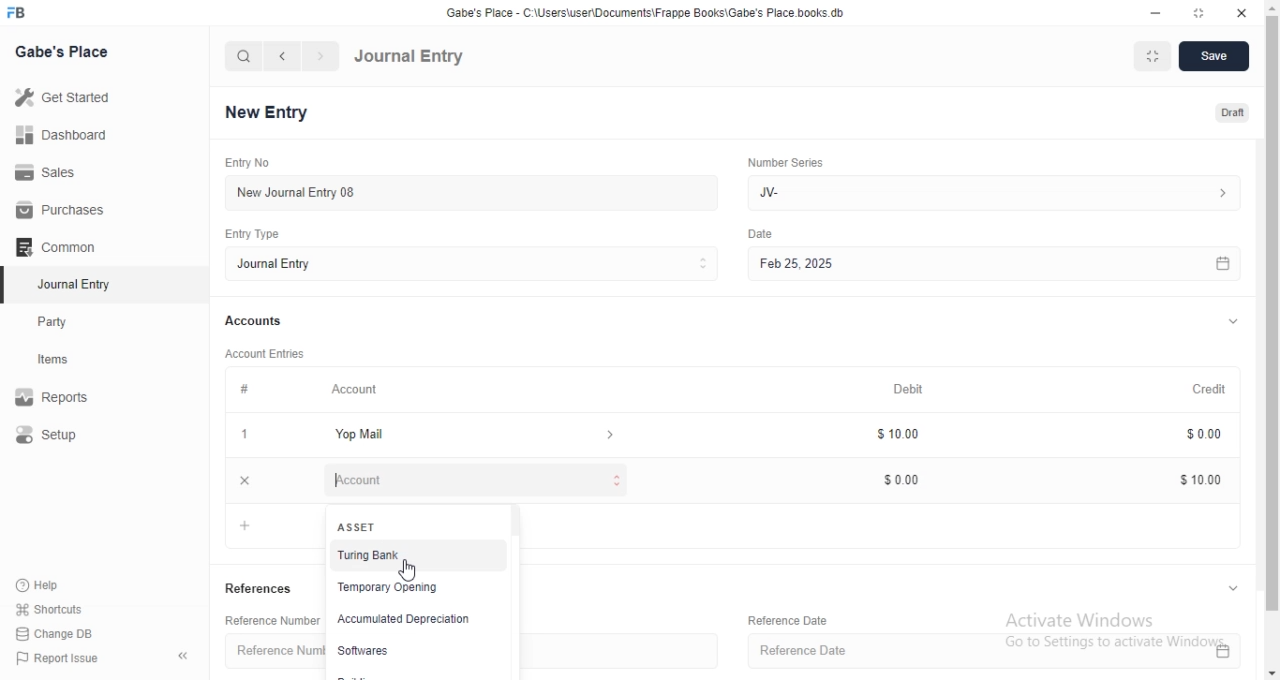  Describe the element at coordinates (246, 480) in the screenshot. I see `close` at that location.